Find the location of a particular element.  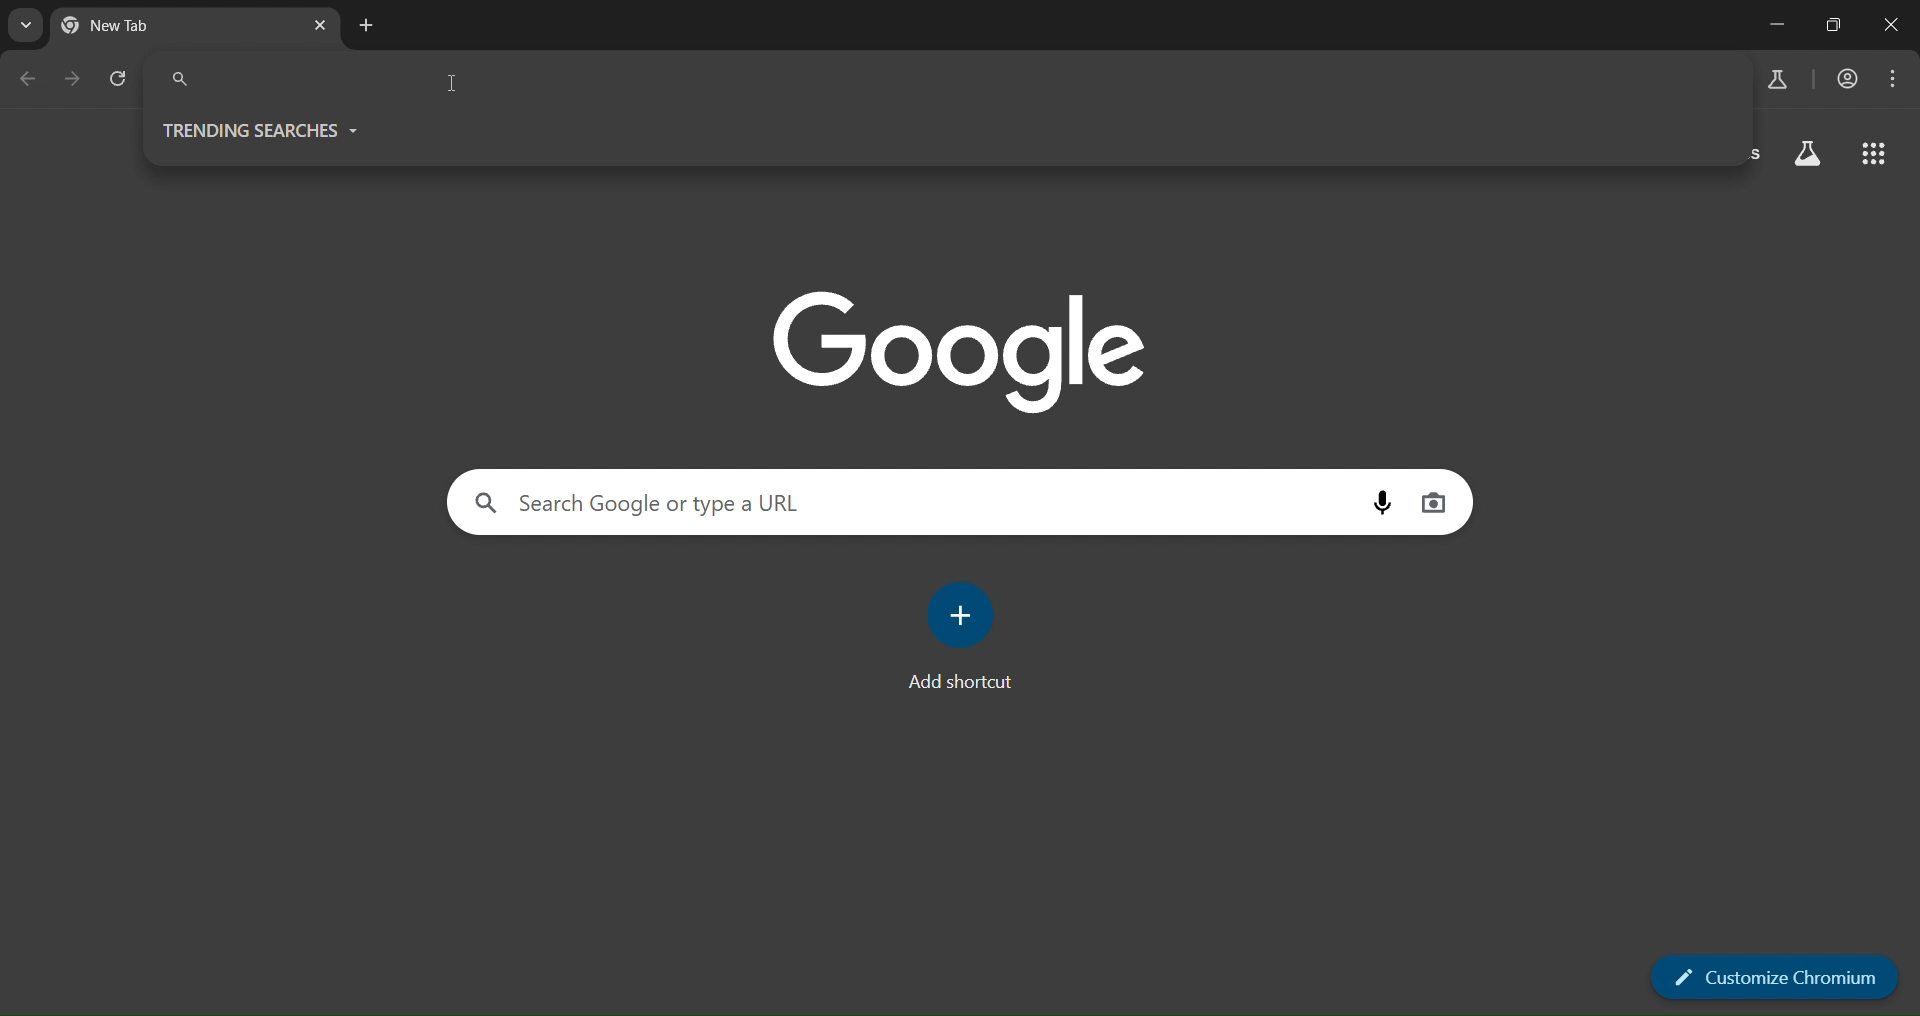

Close is located at coordinates (1888, 23).